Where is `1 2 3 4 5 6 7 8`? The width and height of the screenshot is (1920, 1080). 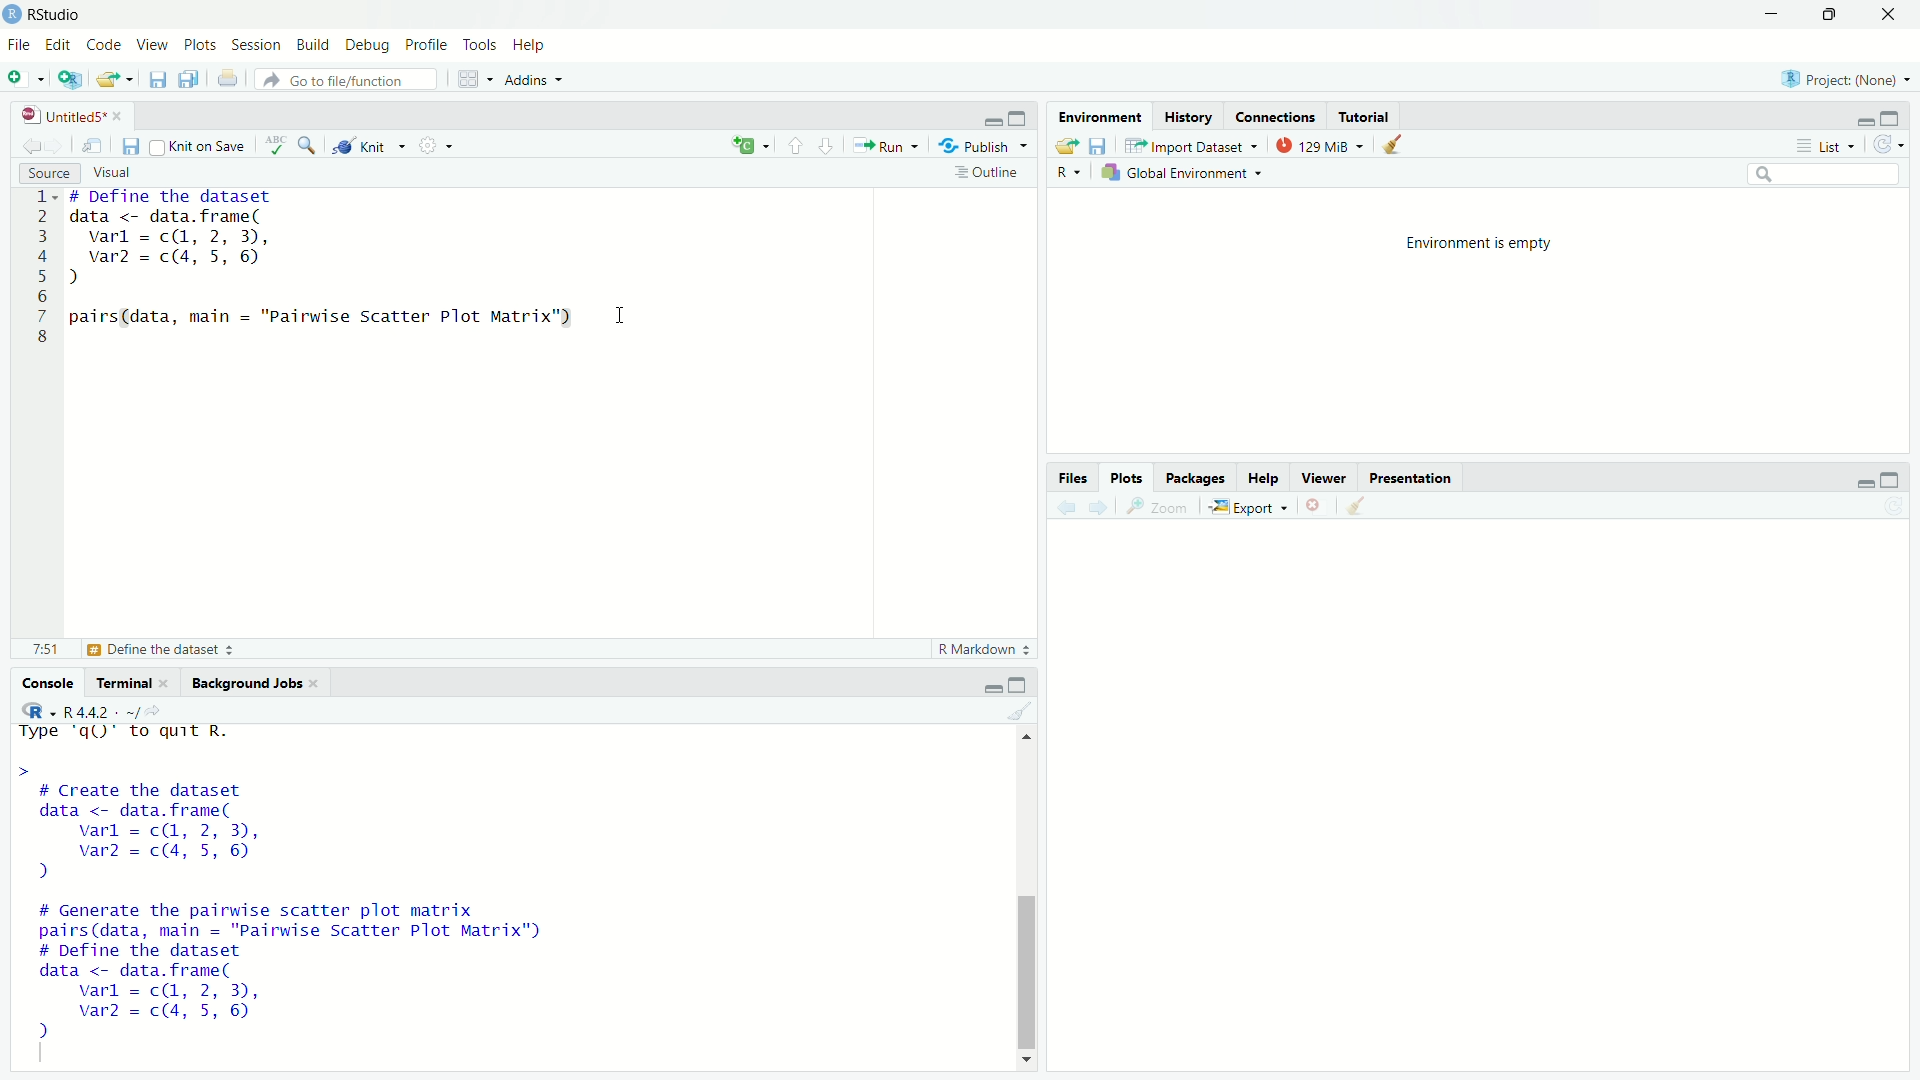 1 2 3 4 5 6 7 8 is located at coordinates (41, 271).